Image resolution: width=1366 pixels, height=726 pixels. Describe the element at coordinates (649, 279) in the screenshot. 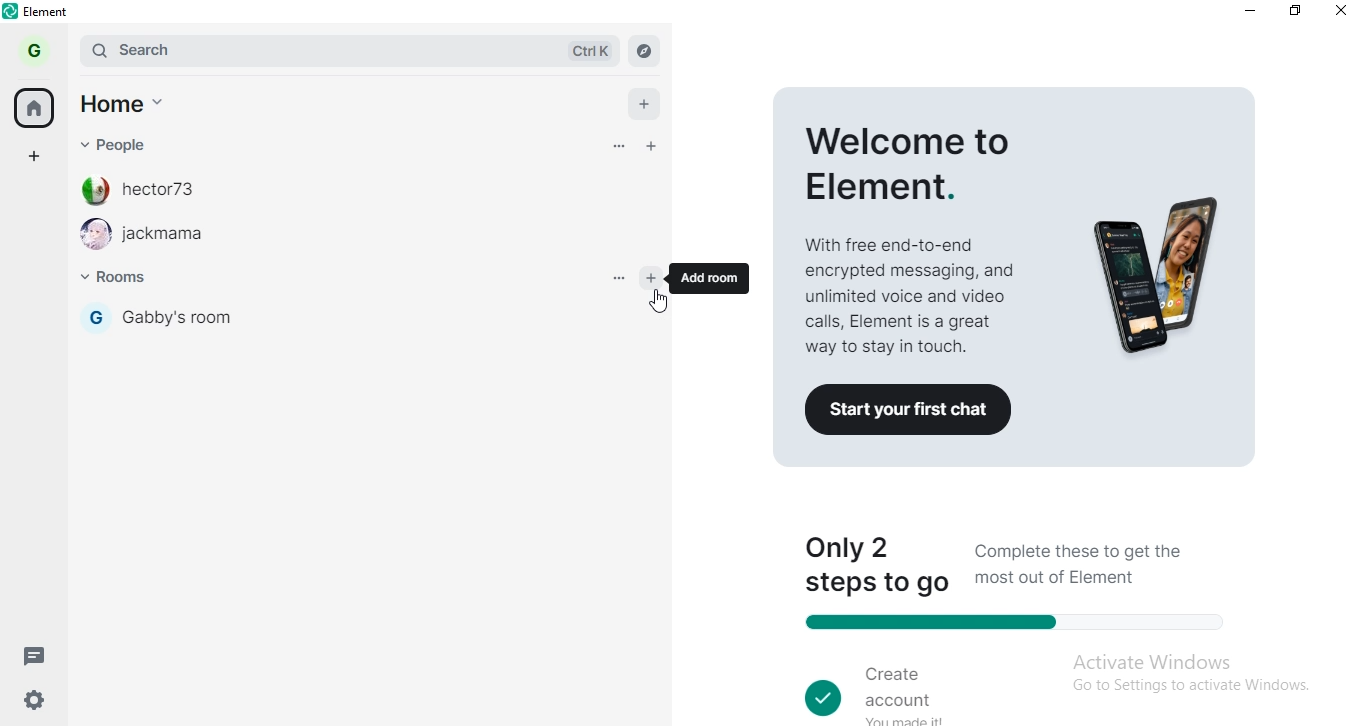

I see `add` at that location.